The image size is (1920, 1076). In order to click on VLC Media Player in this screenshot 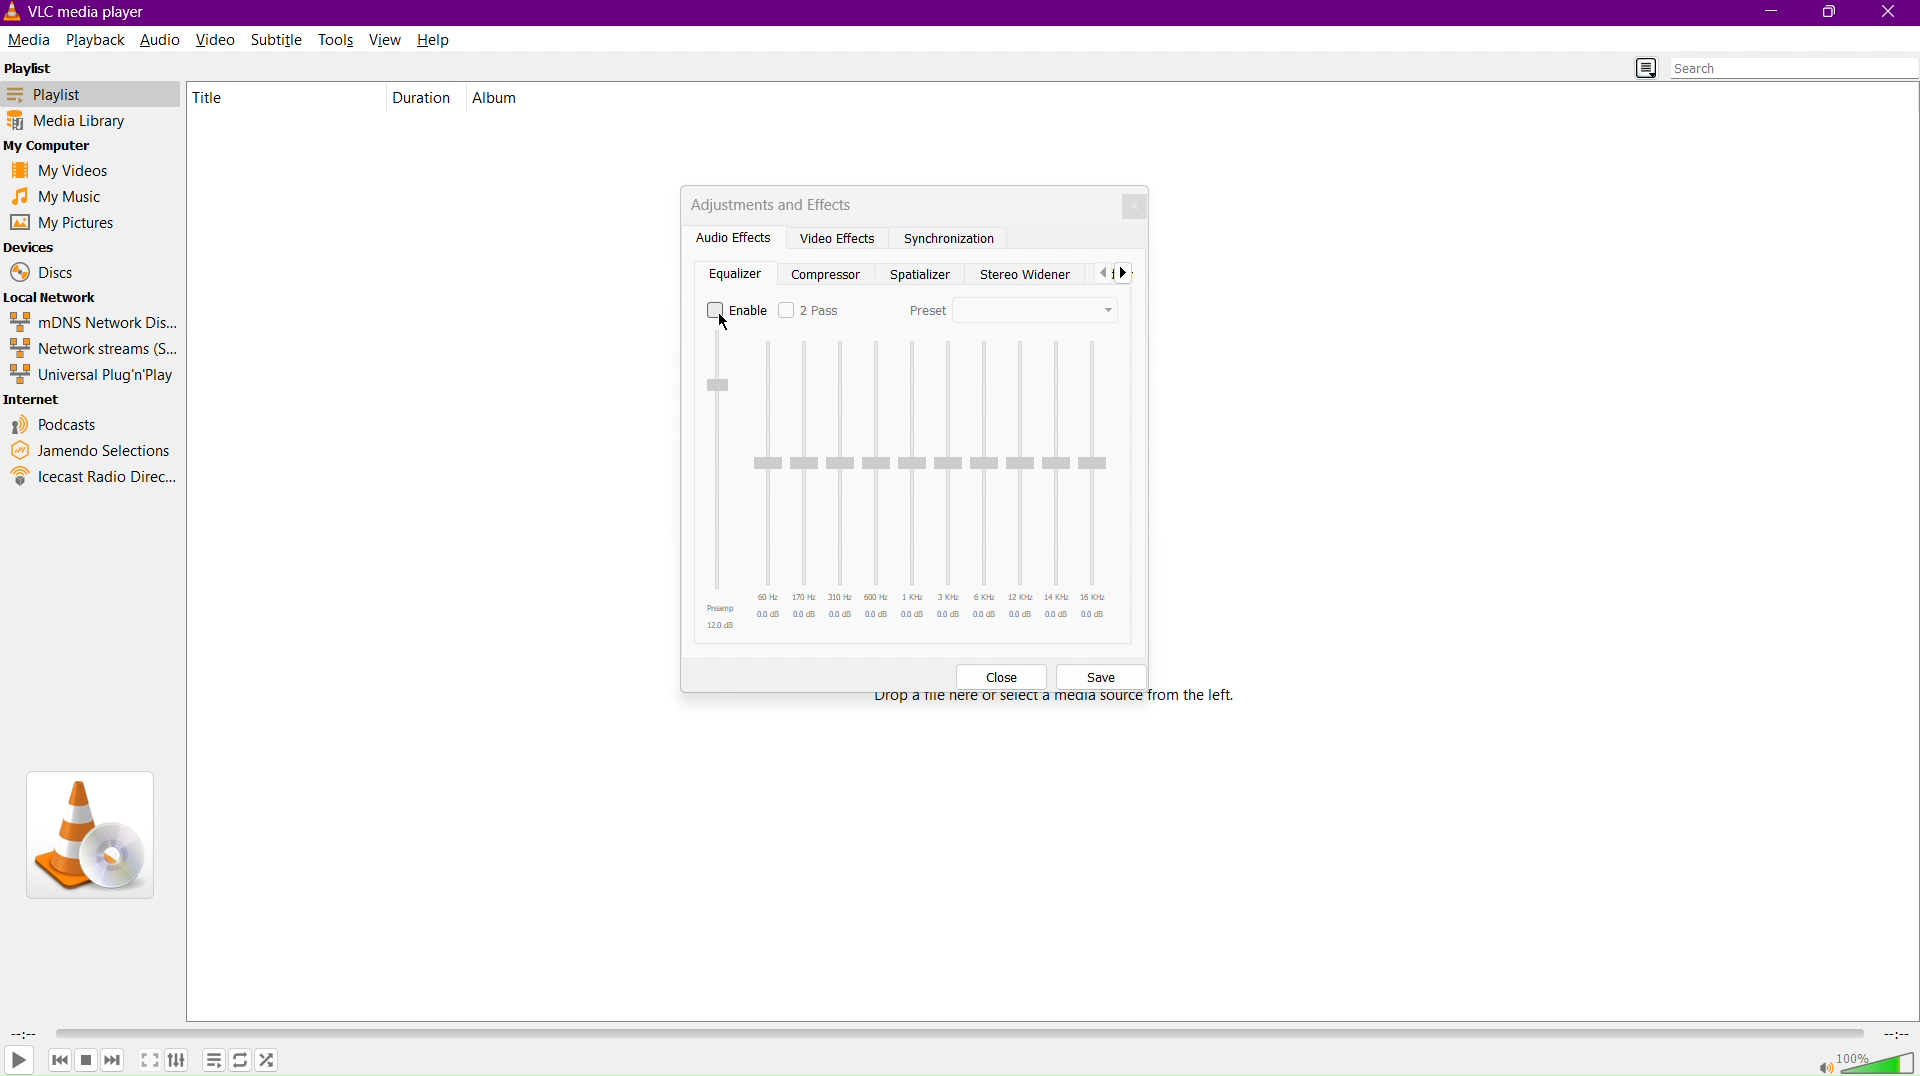, I will do `click(77, 12)`.